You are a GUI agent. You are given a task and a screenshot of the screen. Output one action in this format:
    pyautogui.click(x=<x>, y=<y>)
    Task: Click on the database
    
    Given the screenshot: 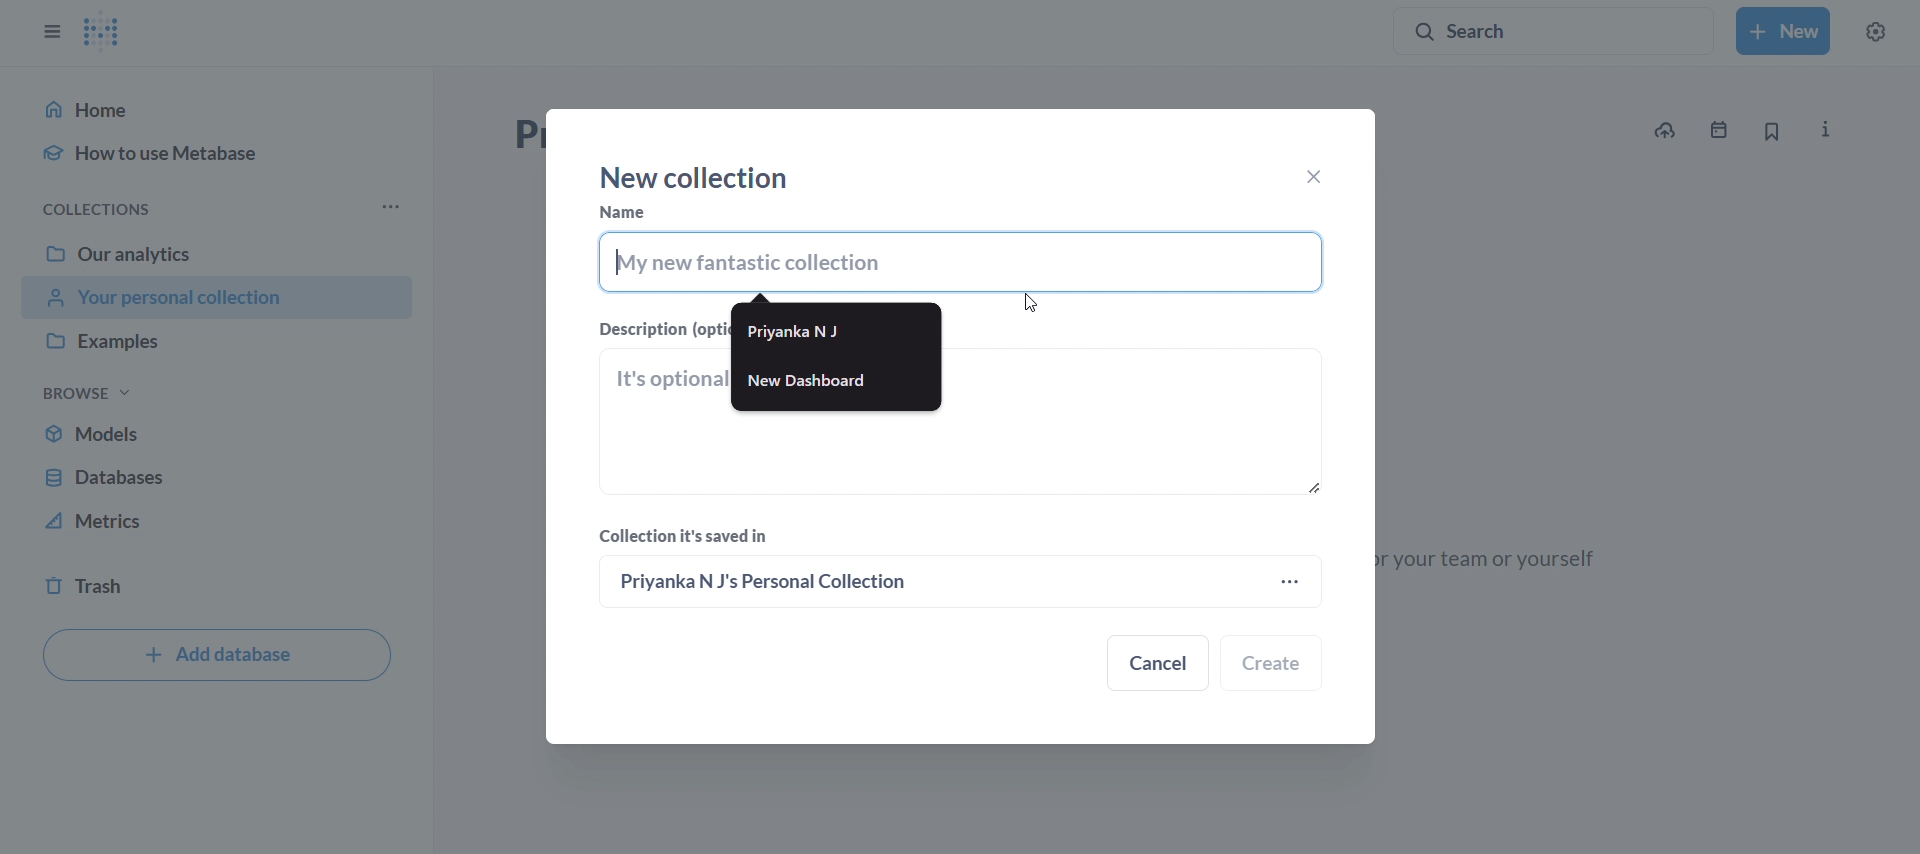 What is the action you would take?
    pyautogui.click(x=216, y=476)
    